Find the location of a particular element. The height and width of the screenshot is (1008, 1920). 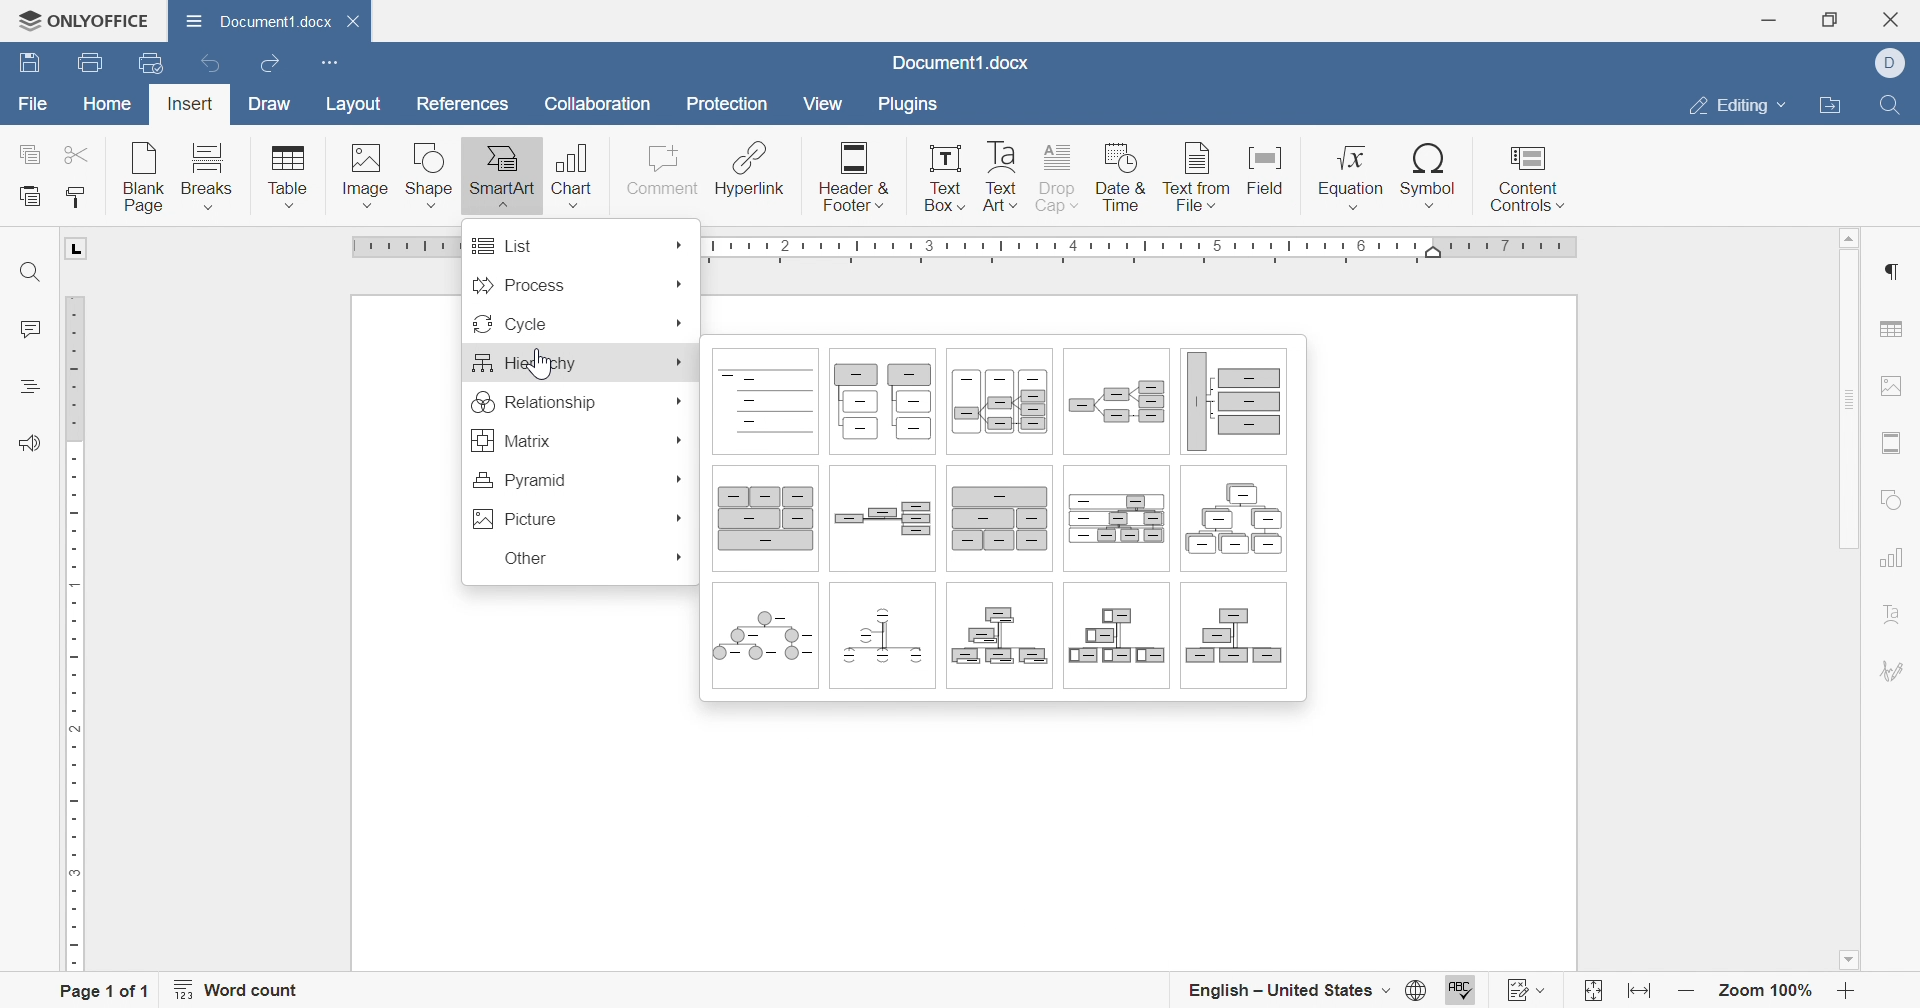

Other is located at coordinates (525, 559).